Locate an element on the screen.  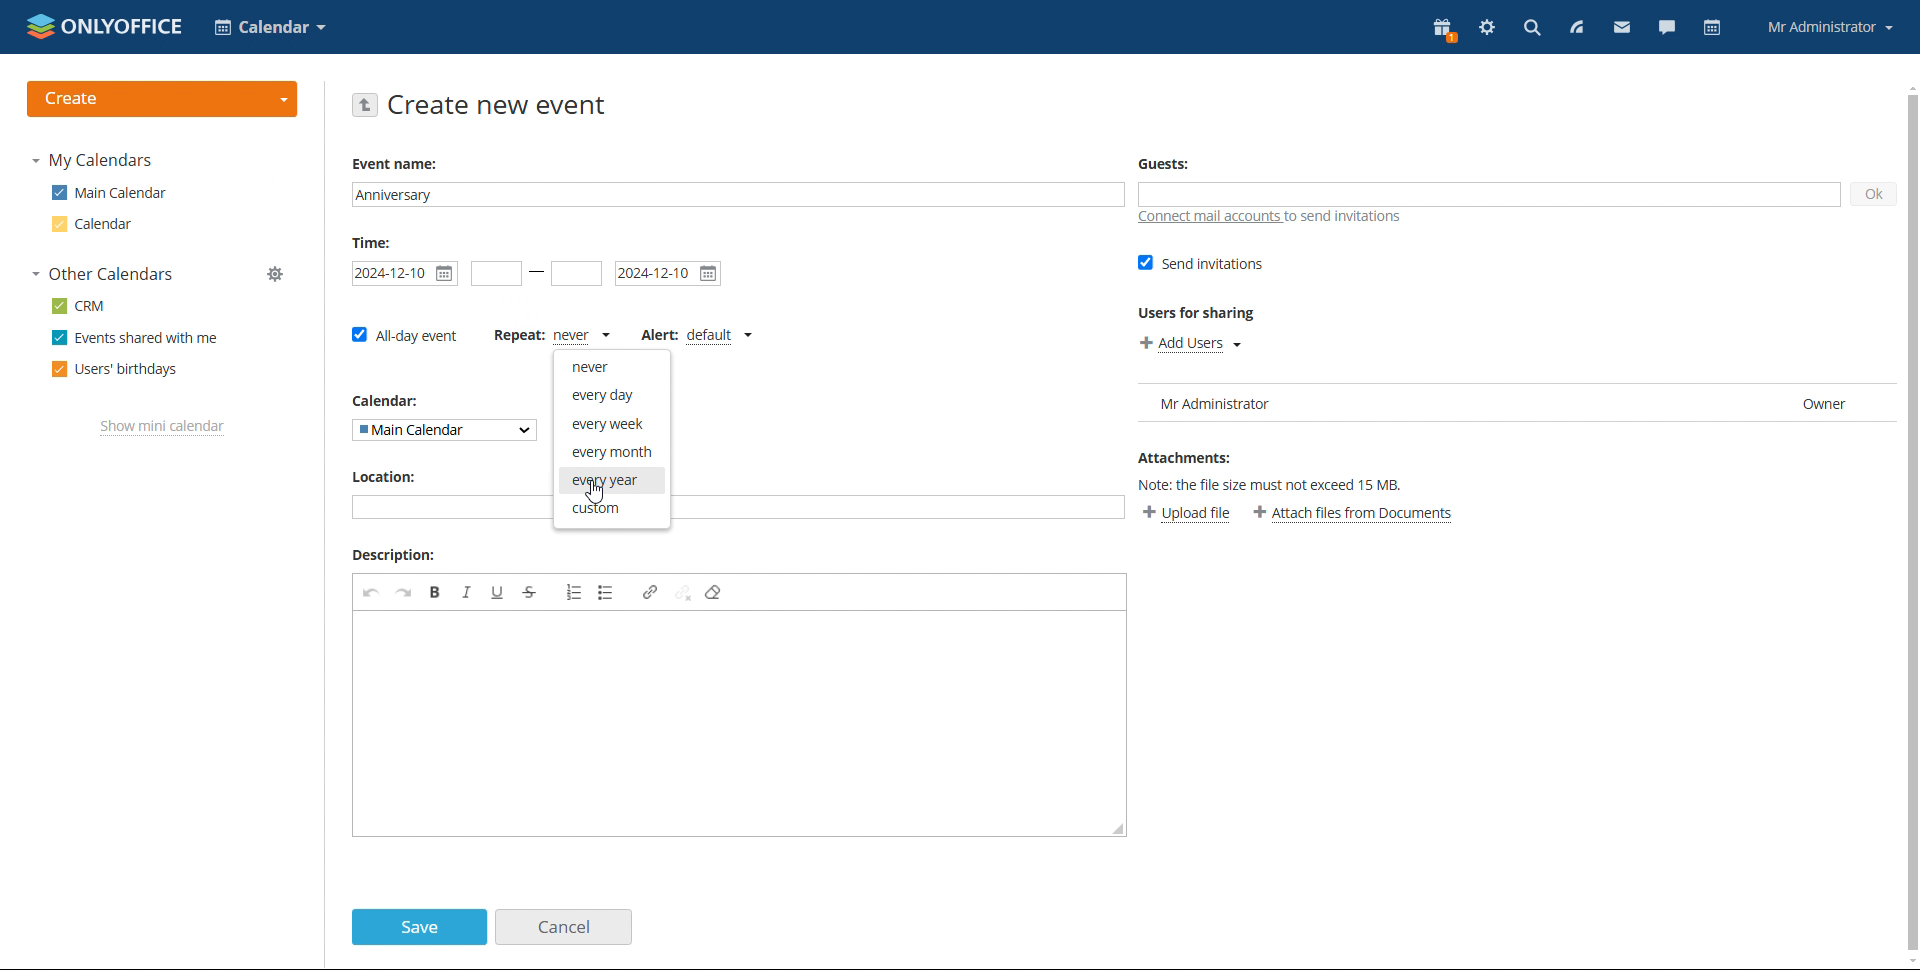
connect mail accounts is located at coordinates (1270, 218).